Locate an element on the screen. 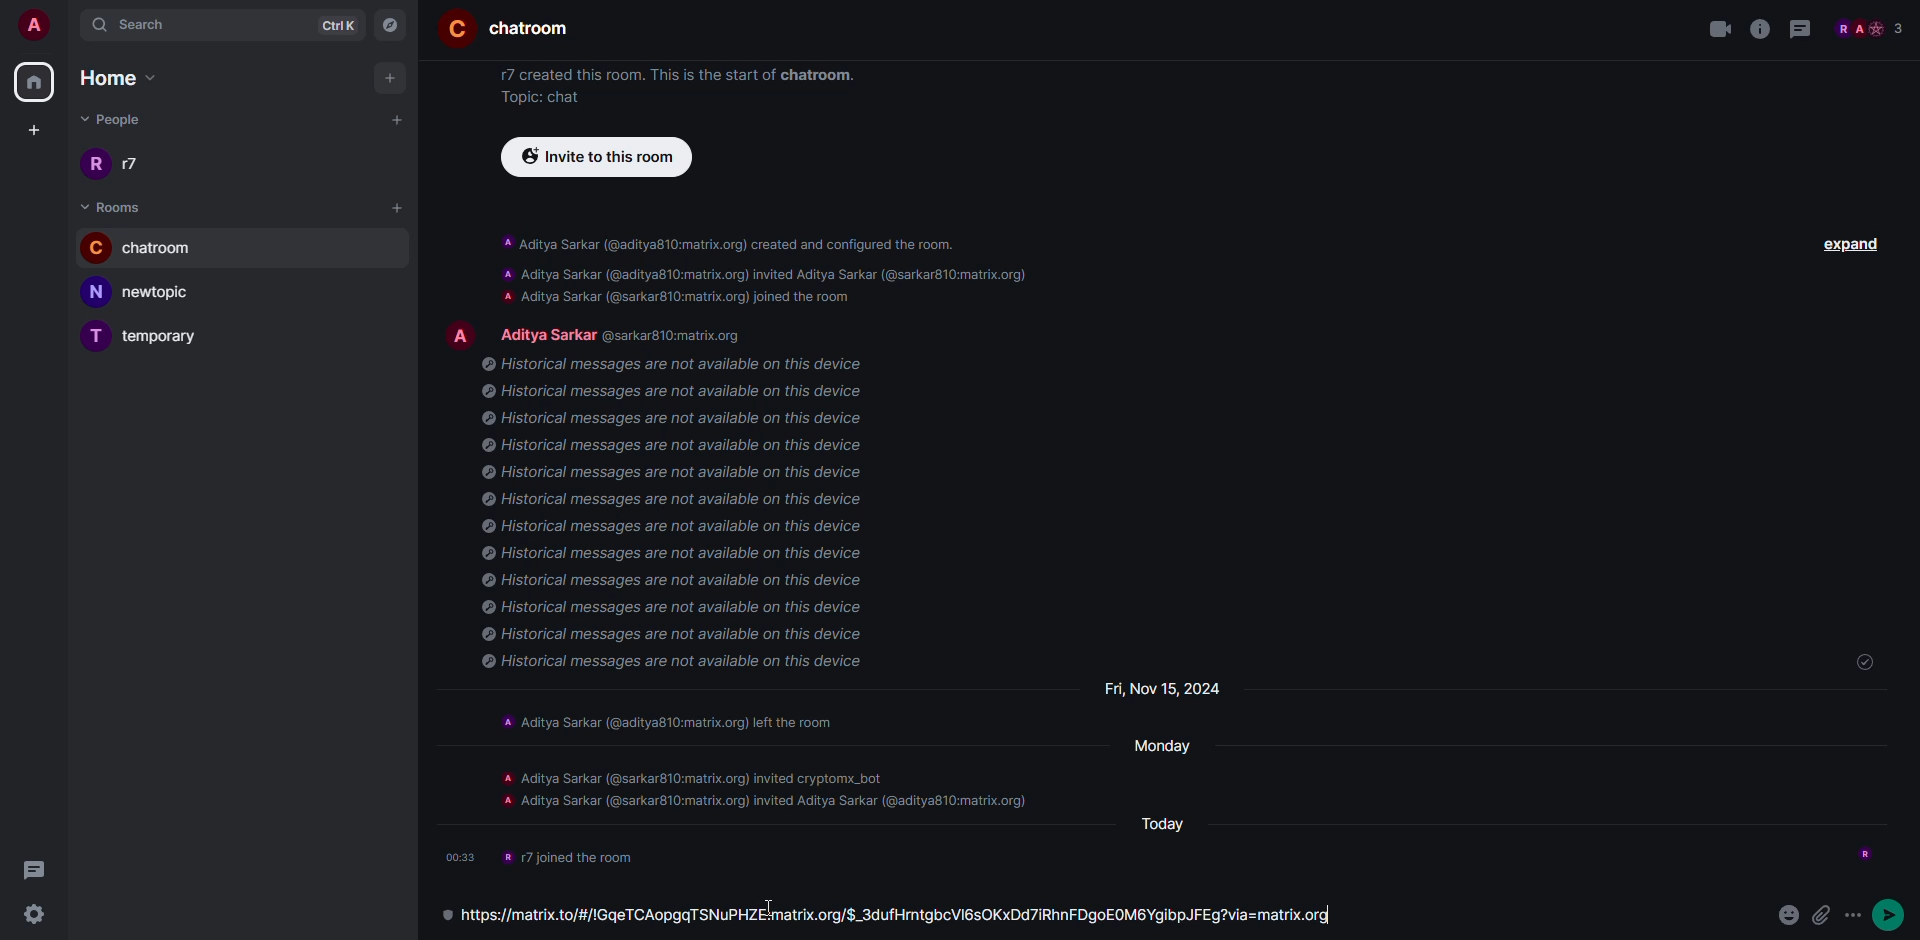 The image size is (1920, 940). people is located at coordinates (1870, 28).